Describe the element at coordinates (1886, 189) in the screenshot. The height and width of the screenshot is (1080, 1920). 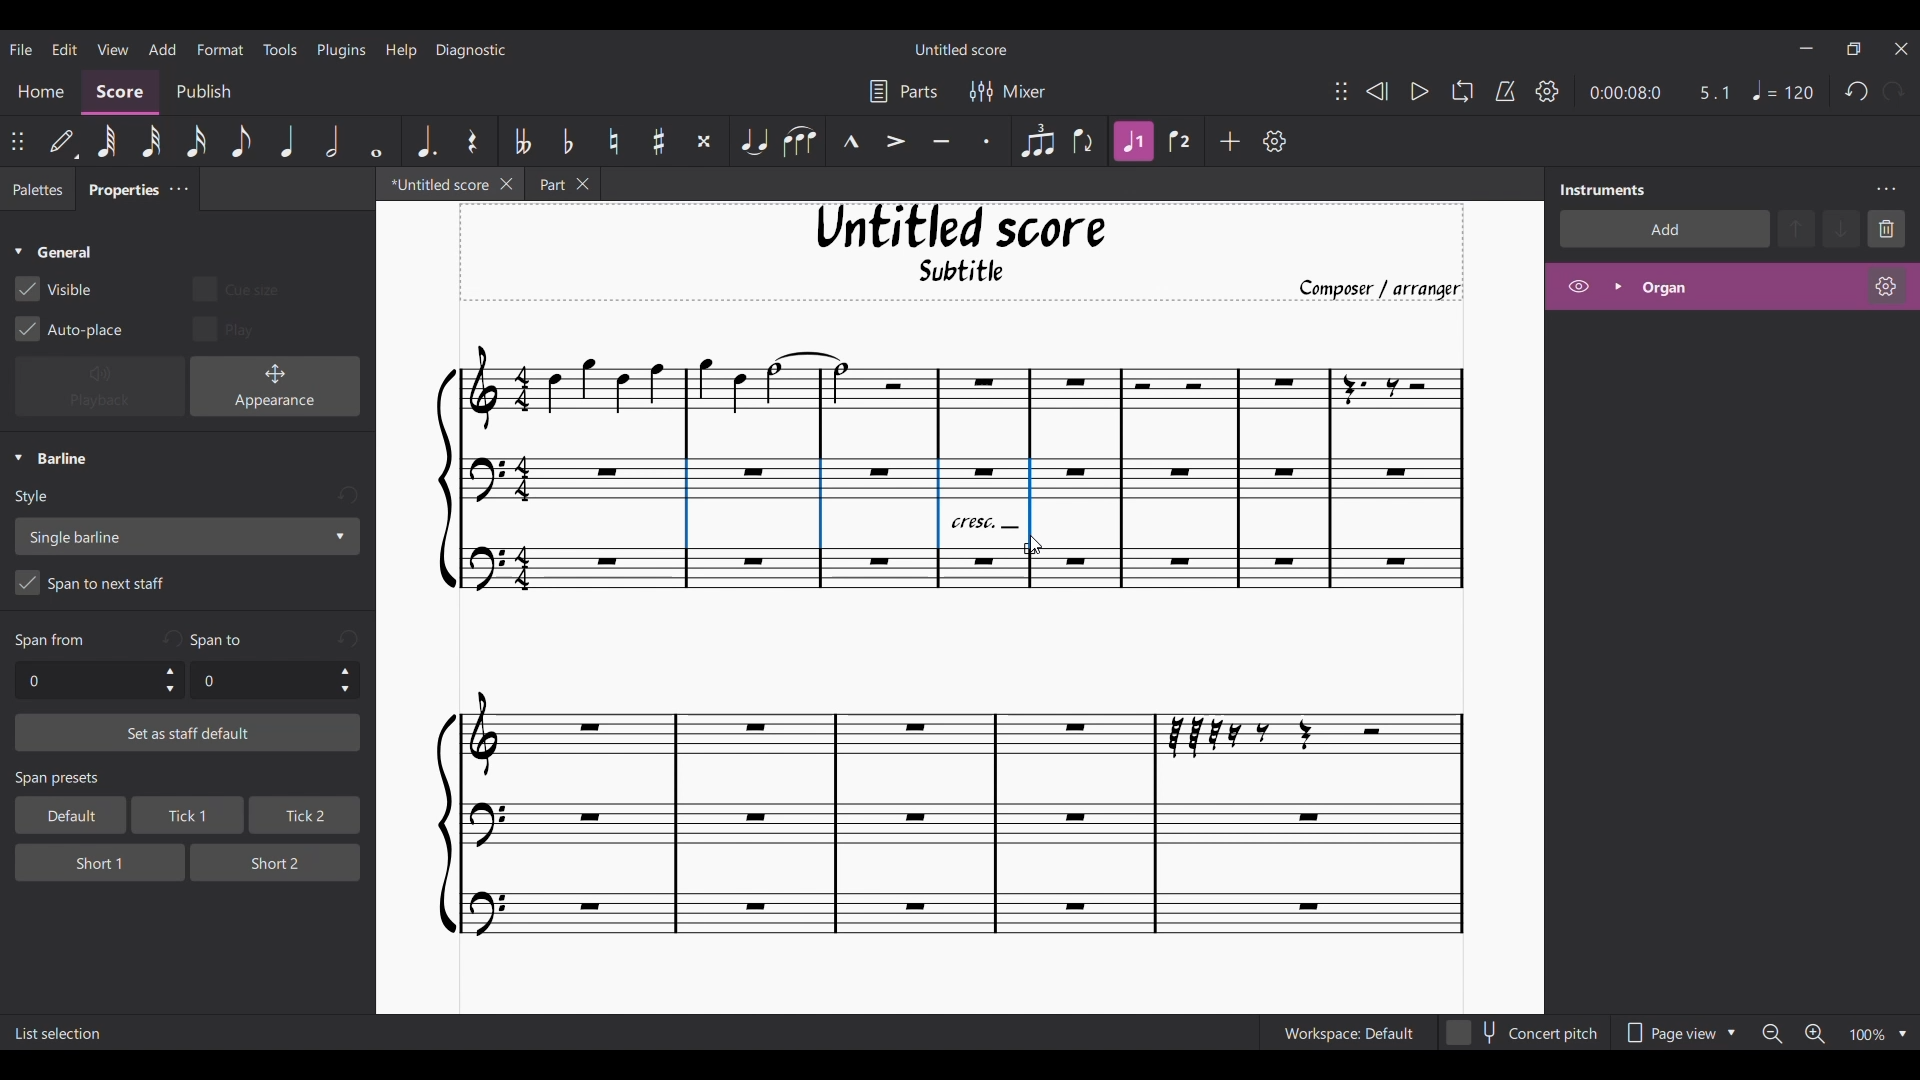
I see `Instruments panel settings` at that location.